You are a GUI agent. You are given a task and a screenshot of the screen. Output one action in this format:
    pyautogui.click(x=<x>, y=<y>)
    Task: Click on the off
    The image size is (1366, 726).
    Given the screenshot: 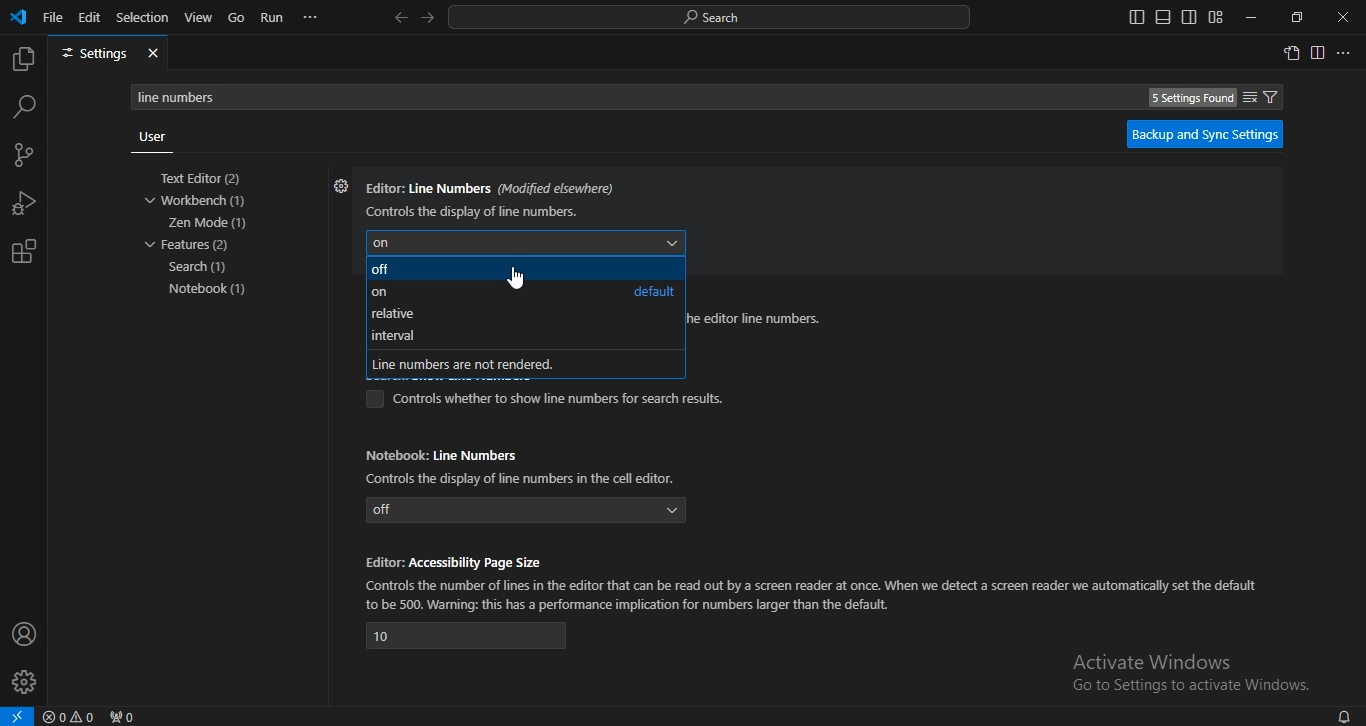 What is the action you would take?
    pyautogui.click(x=527, y=510)
    